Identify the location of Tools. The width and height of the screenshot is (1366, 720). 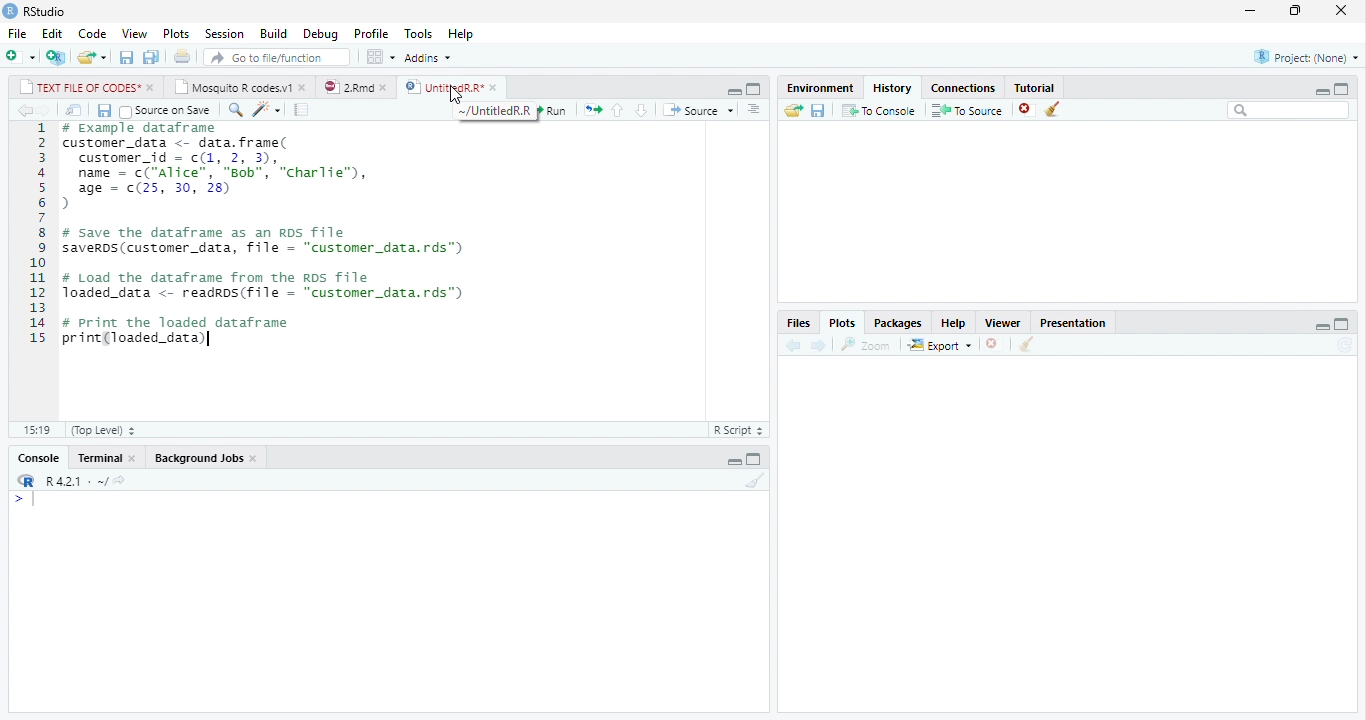
(418, 32).